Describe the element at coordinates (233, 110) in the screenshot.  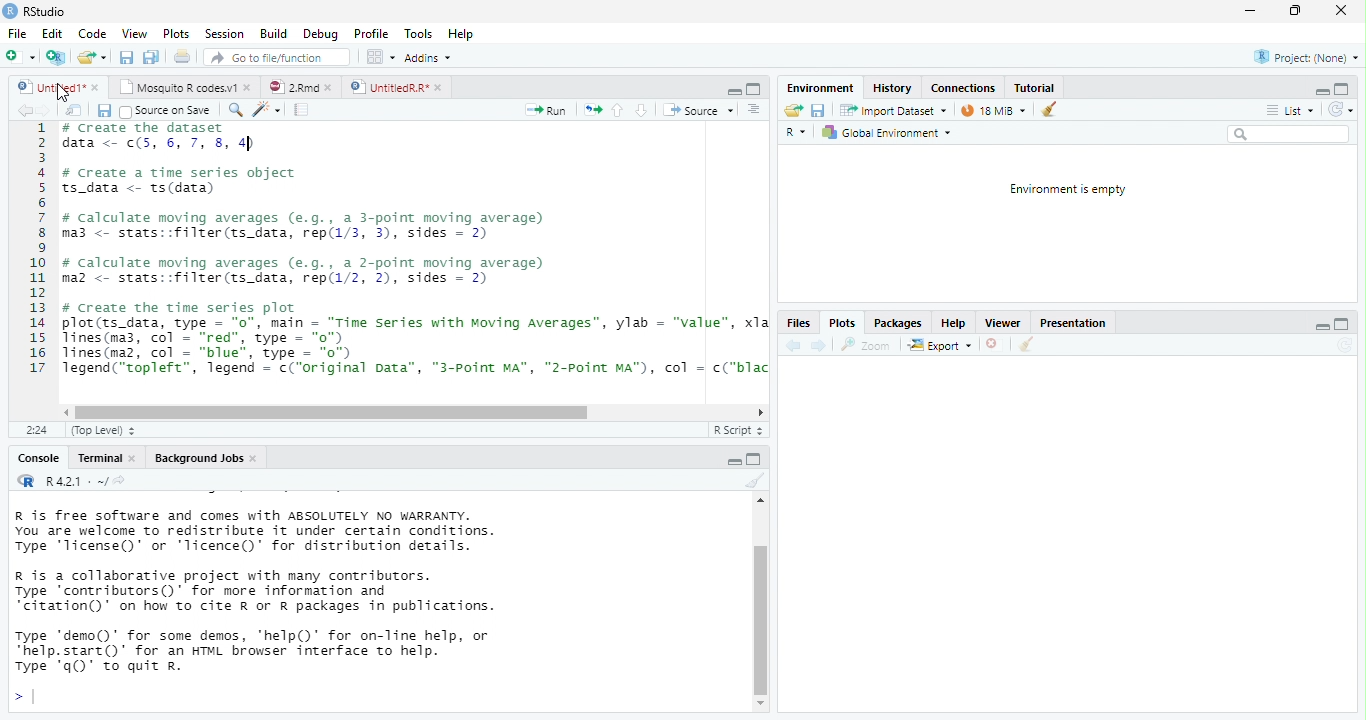
I see `search` at that location.